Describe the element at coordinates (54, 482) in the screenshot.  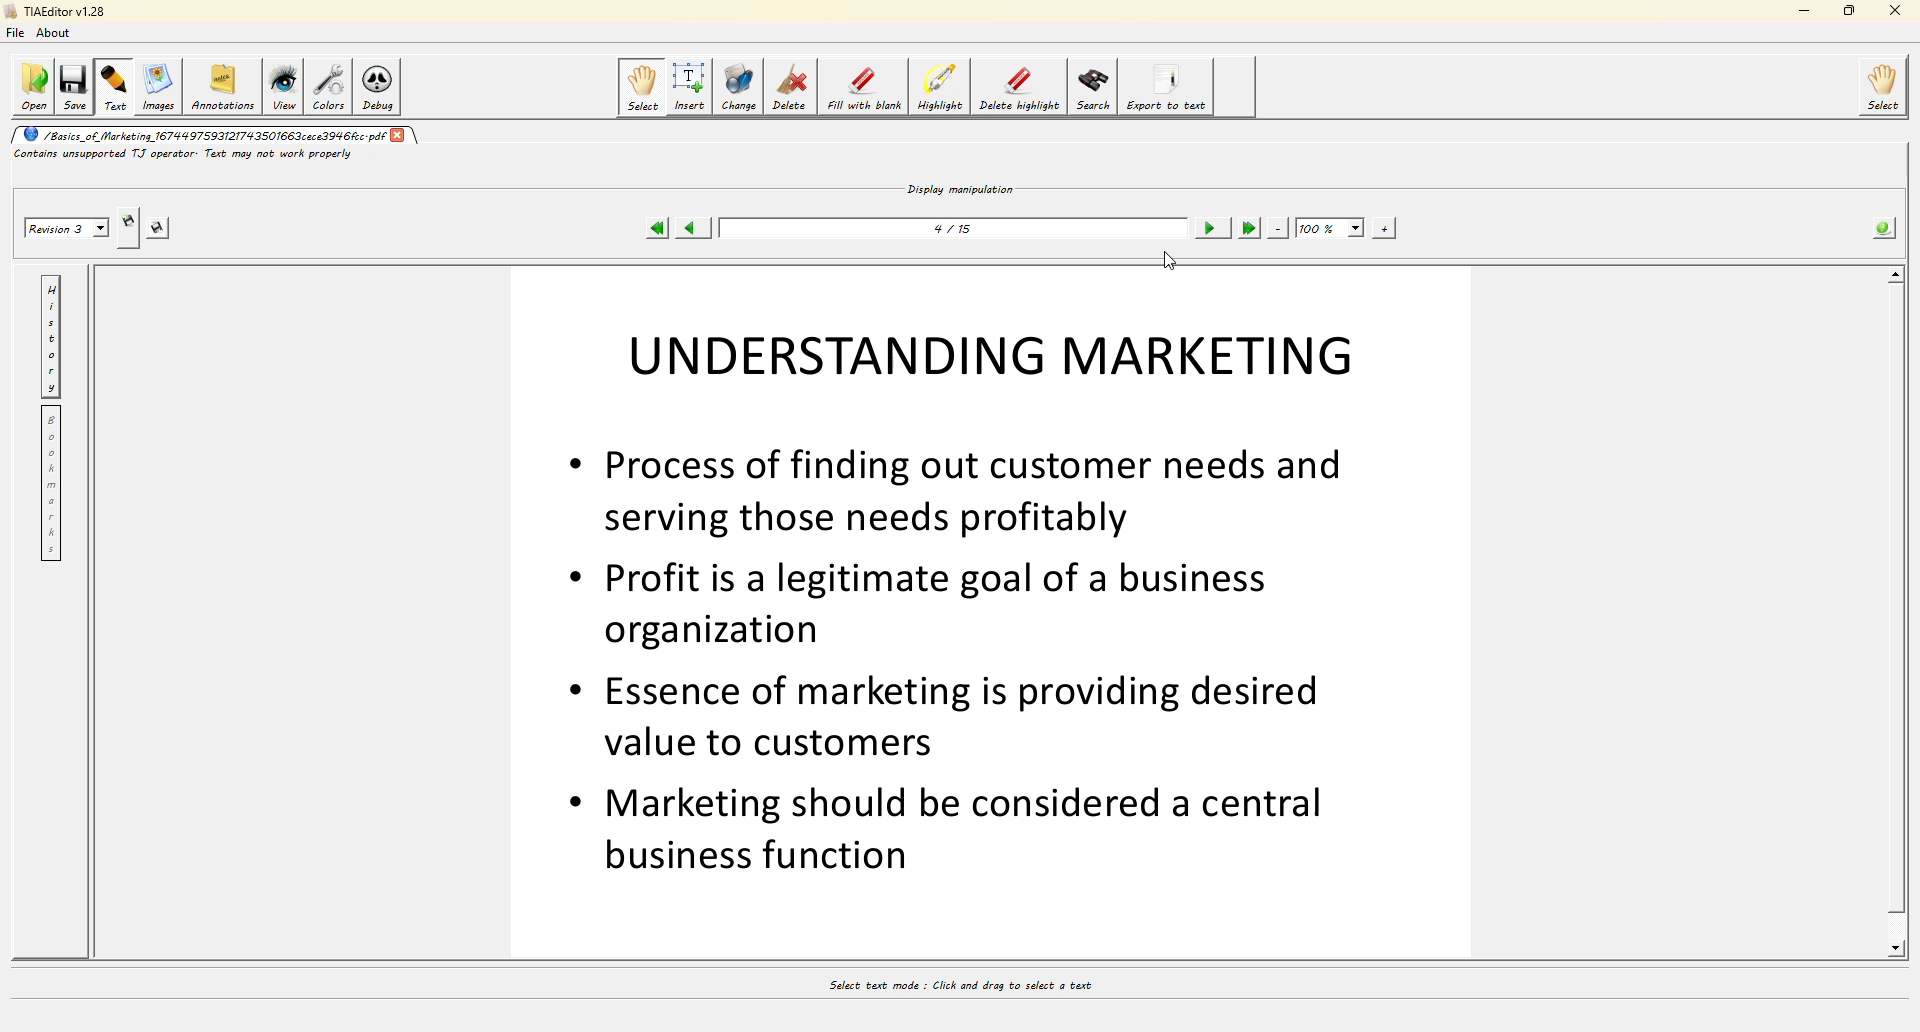
I see `bookmarks` at that location.